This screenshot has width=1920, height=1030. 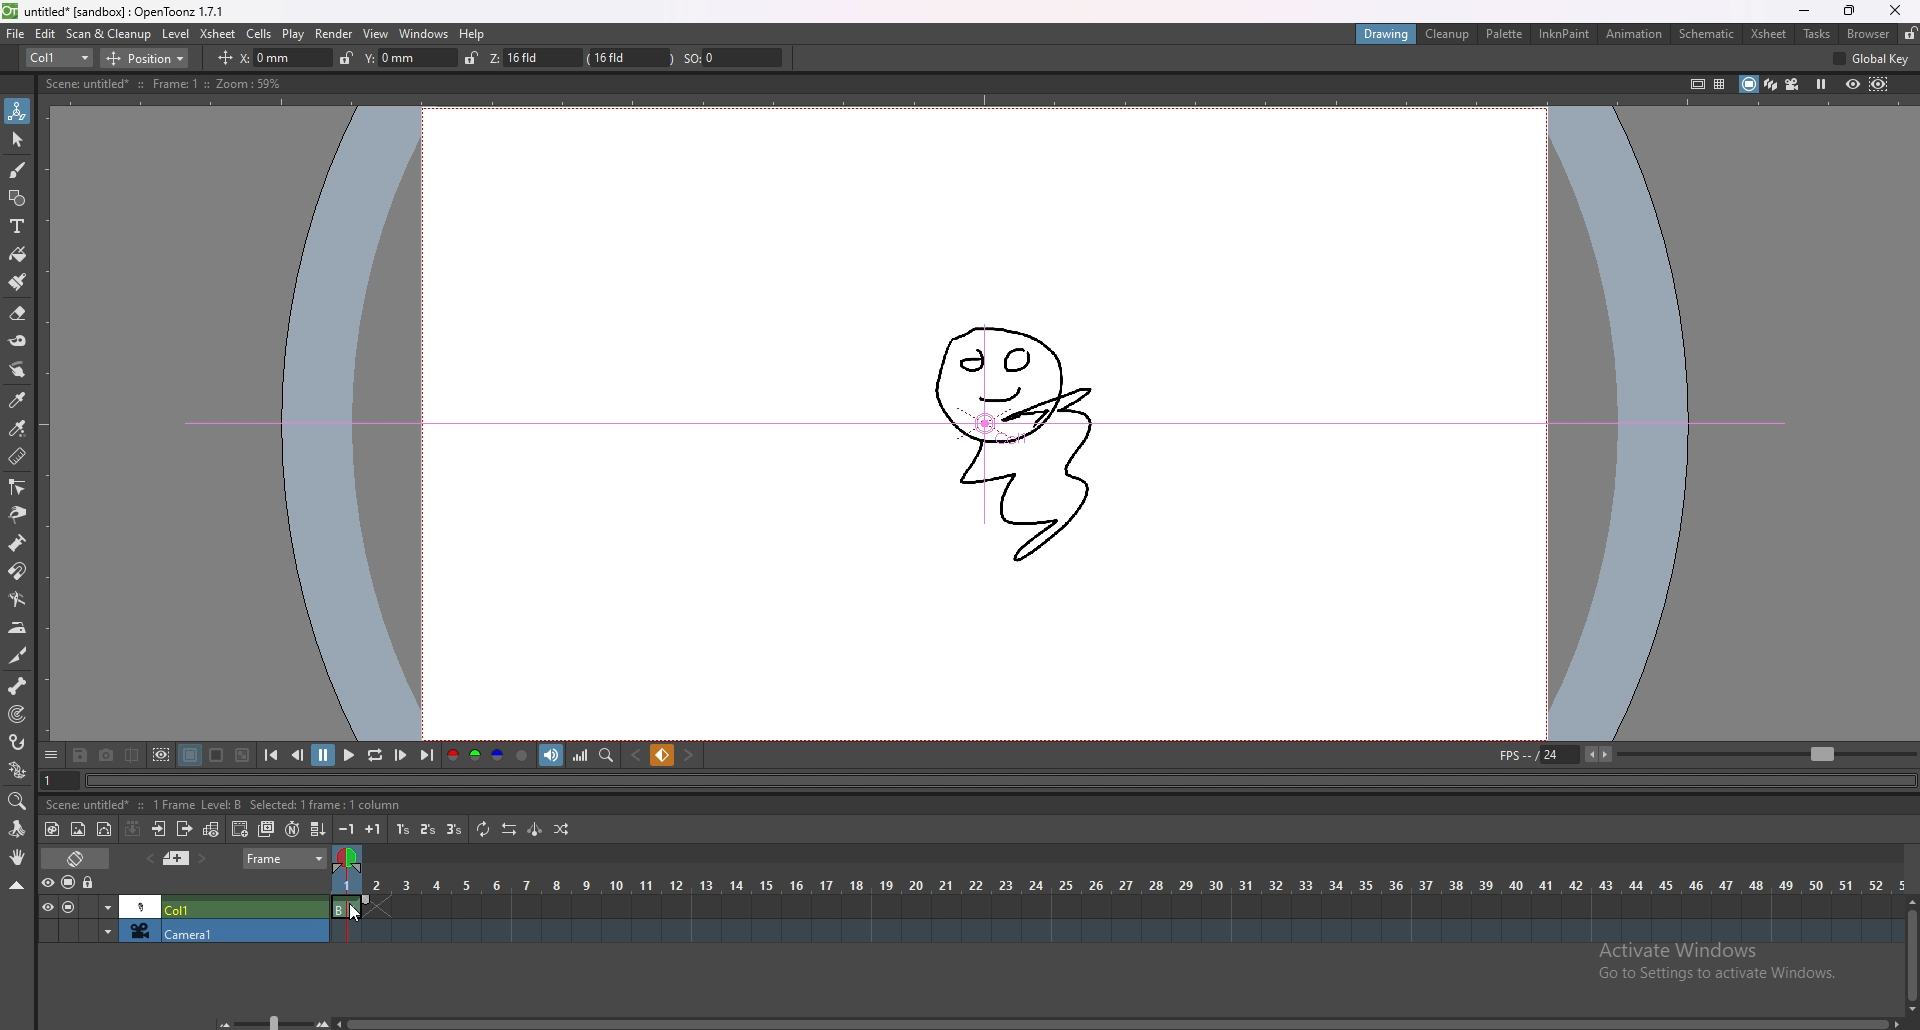 I want to click on collapse, so click(x=16, y=885).